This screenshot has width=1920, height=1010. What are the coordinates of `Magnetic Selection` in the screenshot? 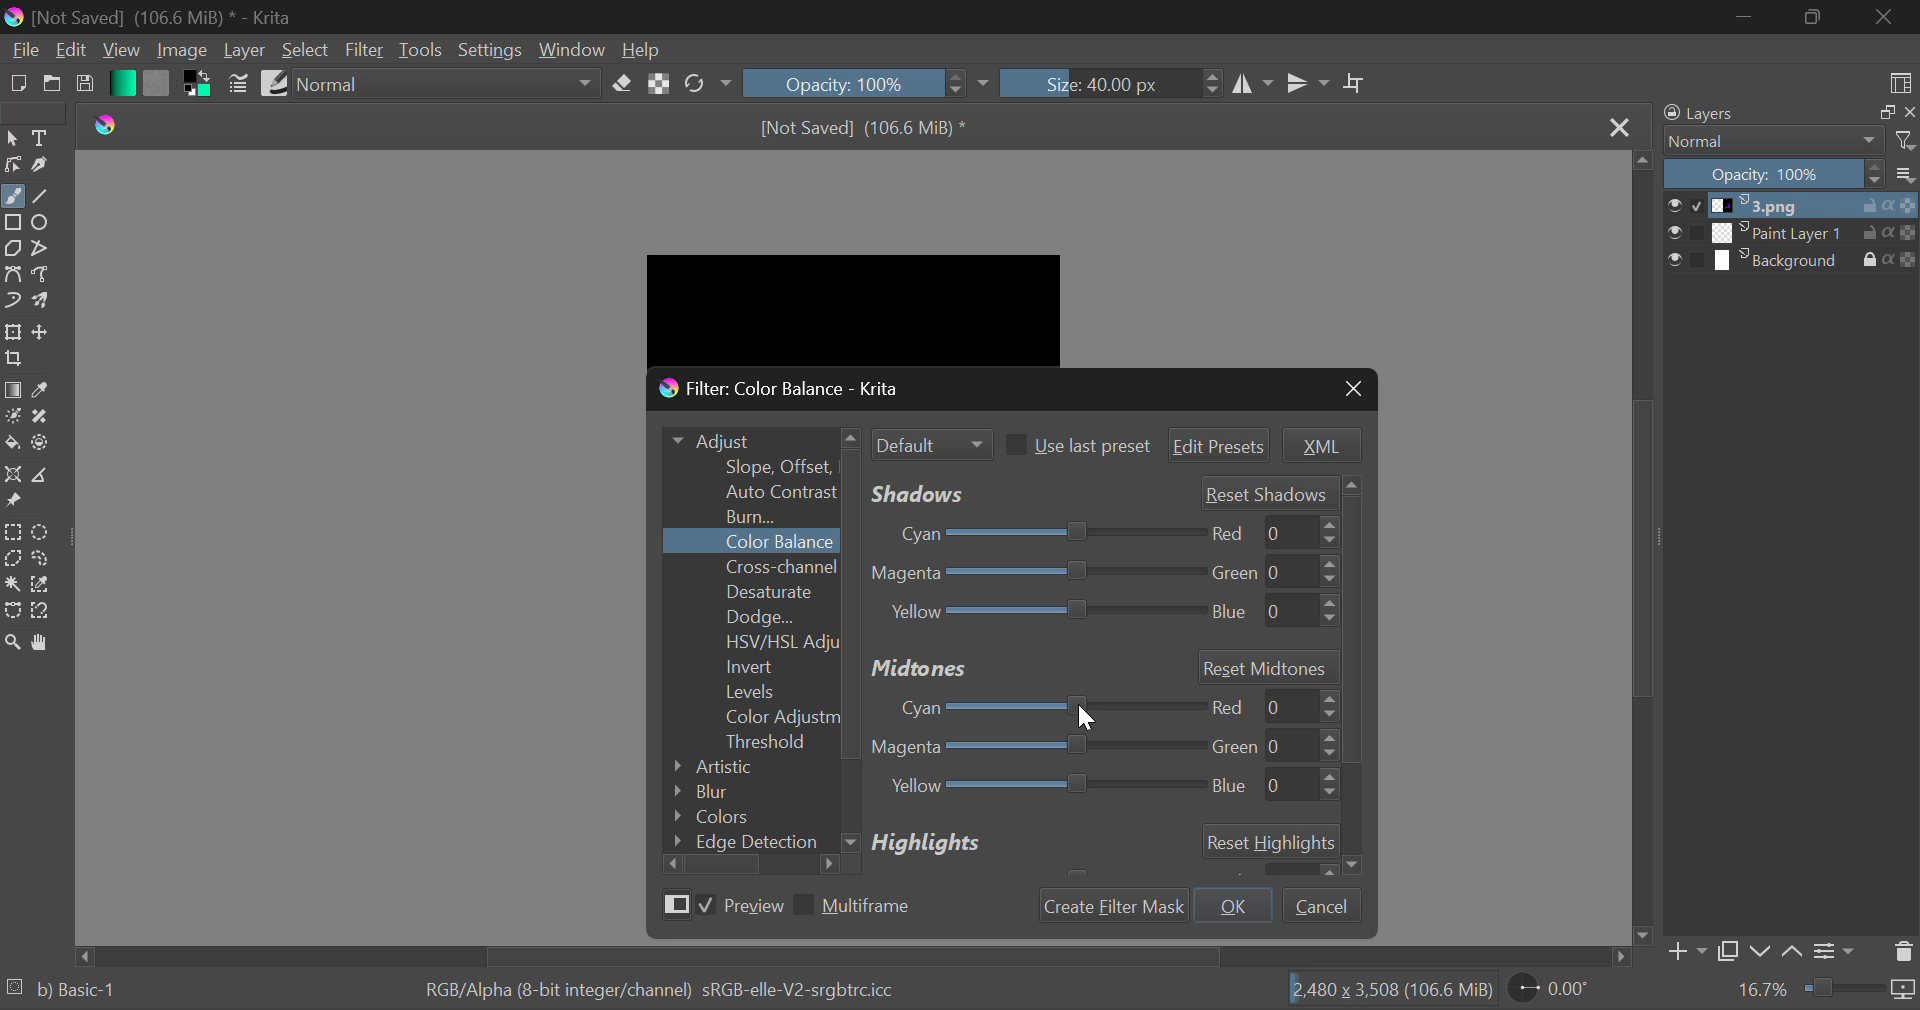 It's located at (44, 611).